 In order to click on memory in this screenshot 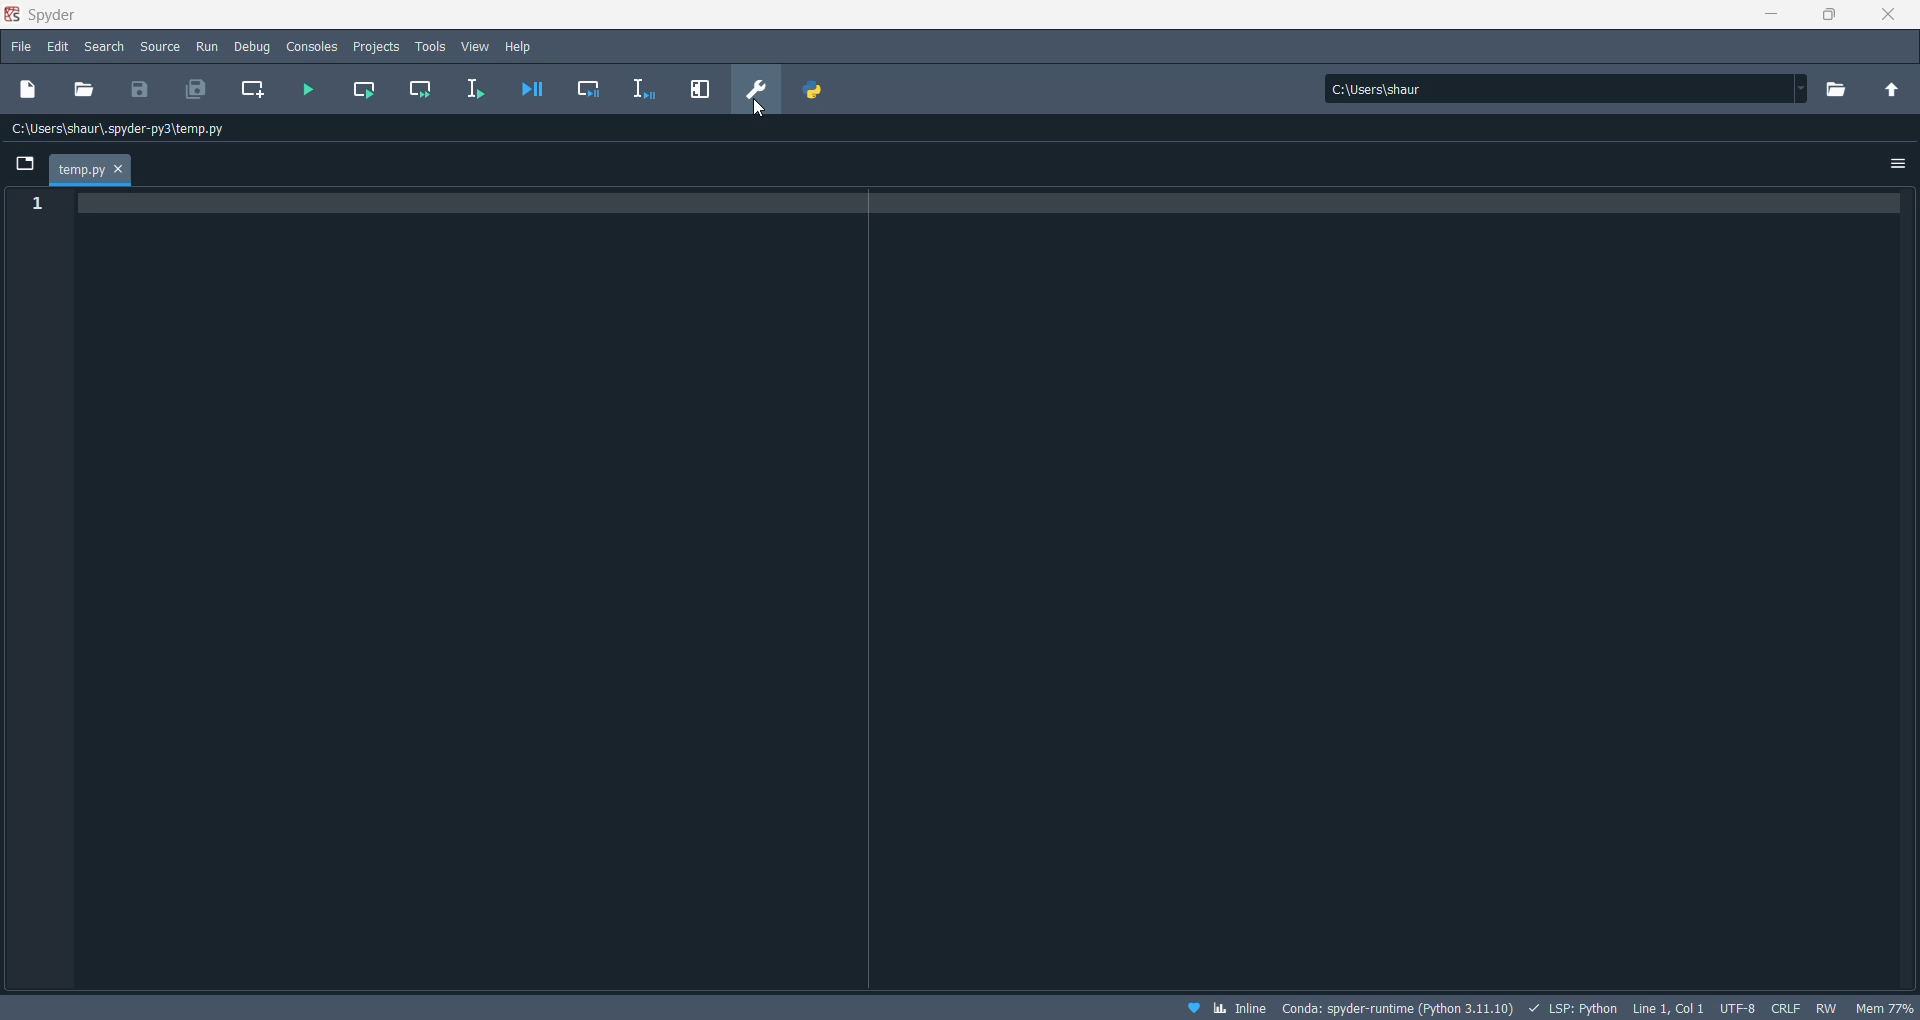, I will do `click(1883, 1006)`.